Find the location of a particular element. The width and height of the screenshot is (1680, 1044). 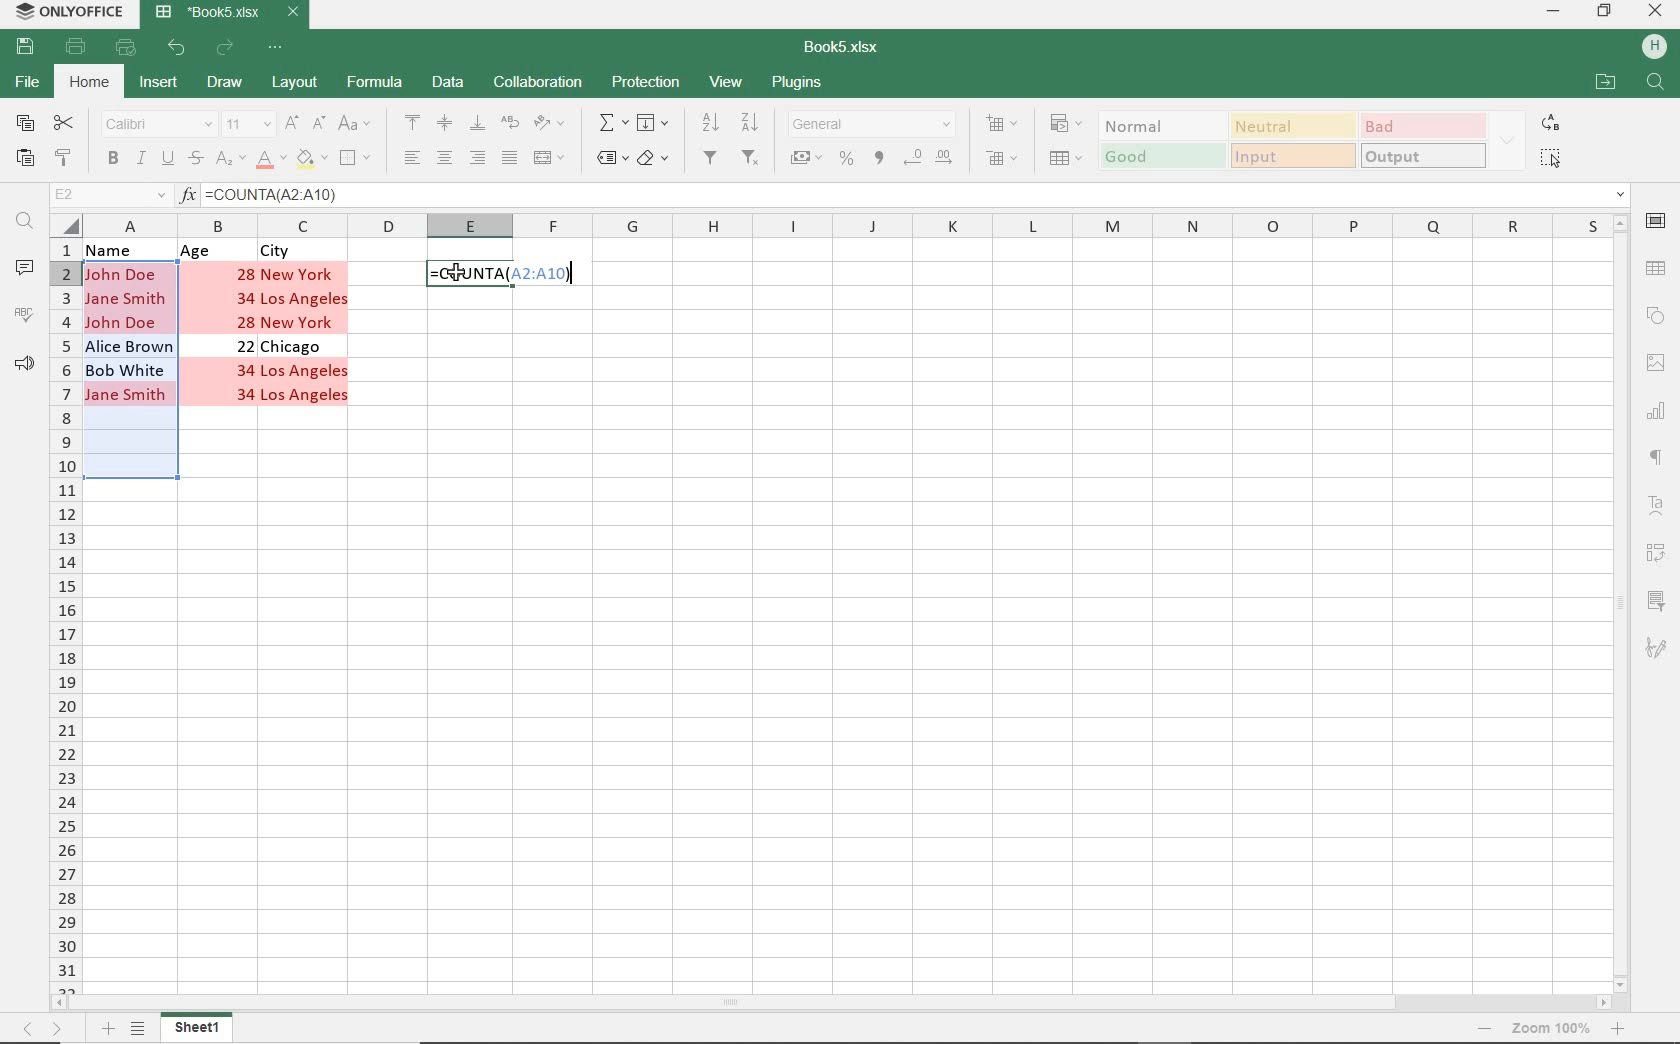

ORIENTATION is located at coordinates (555, 125).